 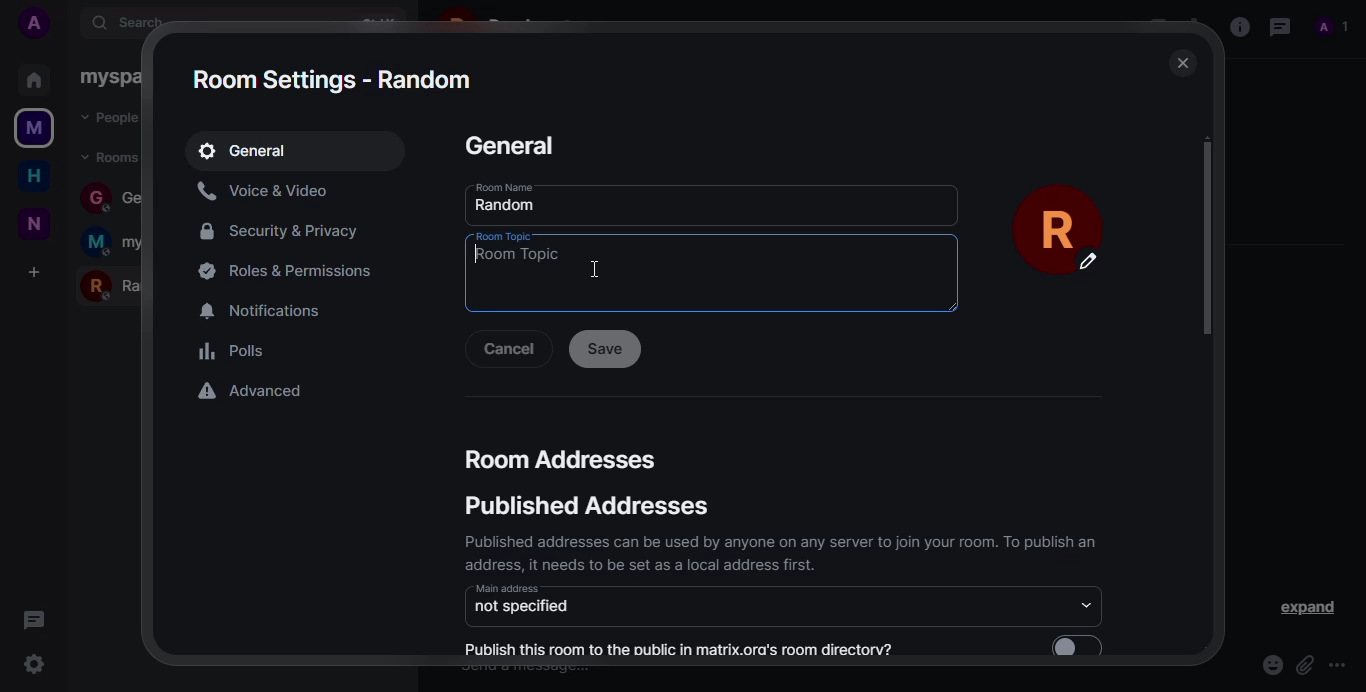 What do you see at coordinates (1240, 27) in the screenshot?
I see `info` at bounding box center [1240, 27].